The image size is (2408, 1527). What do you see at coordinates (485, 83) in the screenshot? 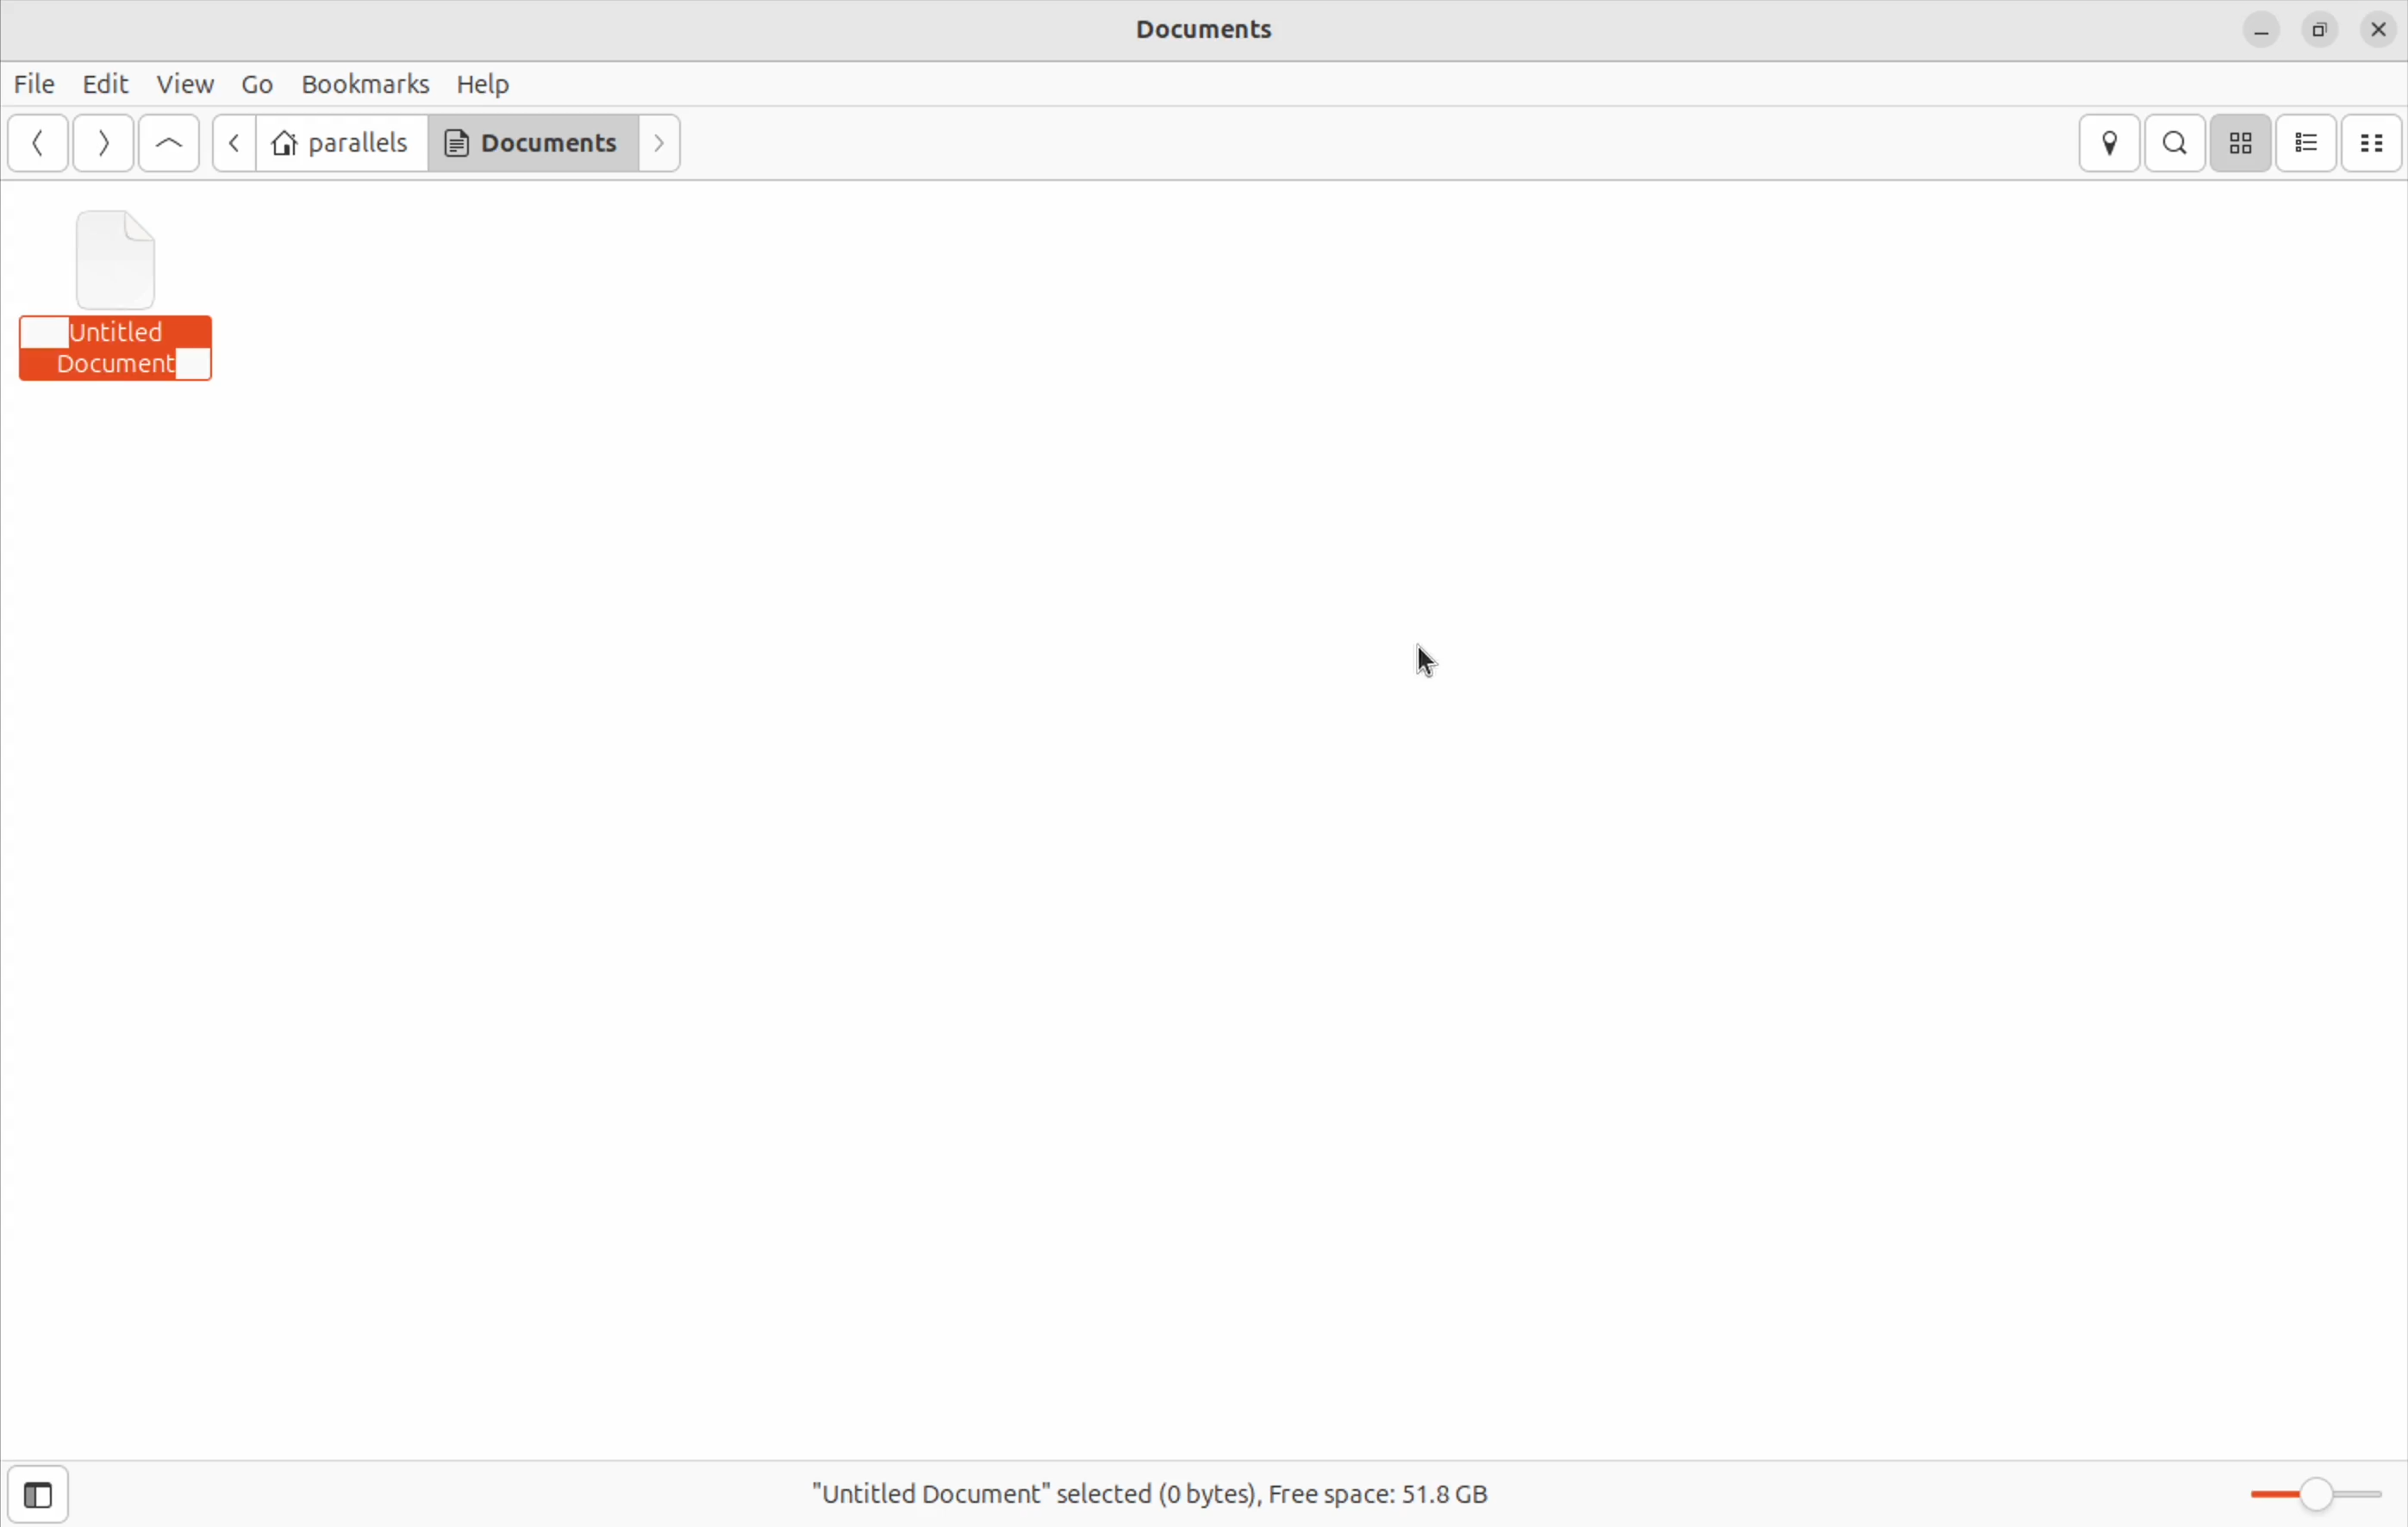
I see `Help` at bounding box center [485, 83].